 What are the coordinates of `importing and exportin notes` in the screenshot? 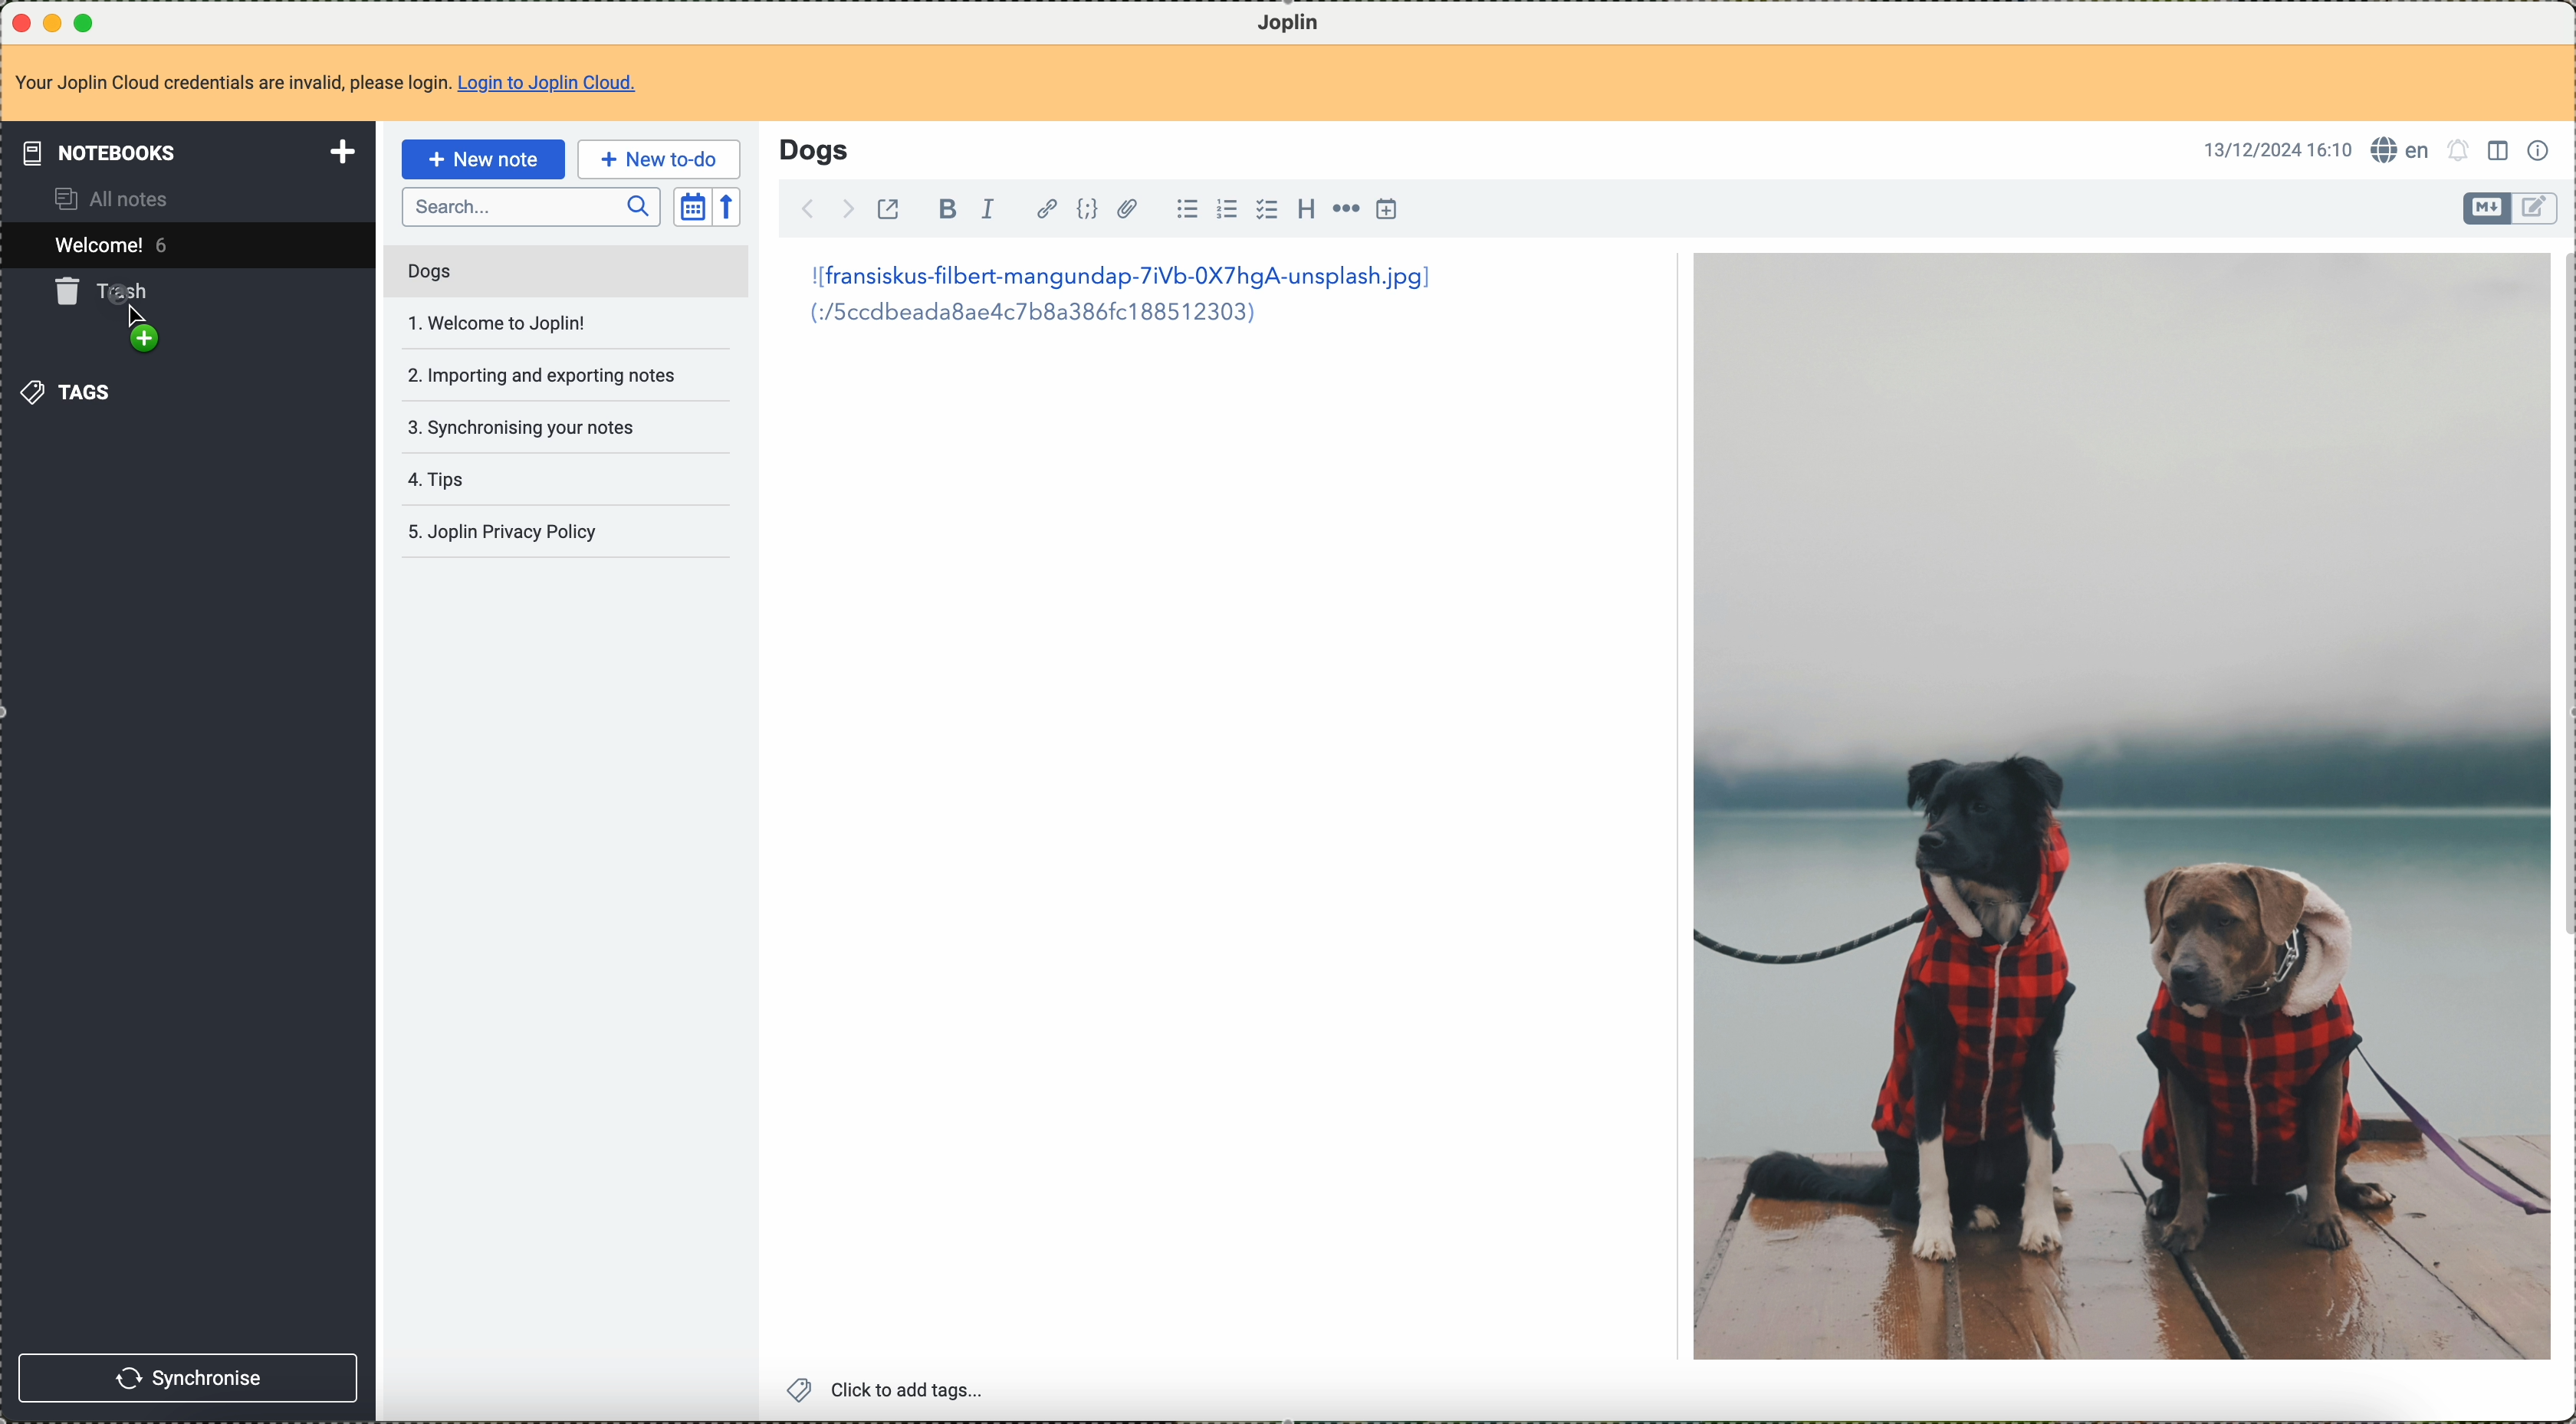 It's located at (539, 375).